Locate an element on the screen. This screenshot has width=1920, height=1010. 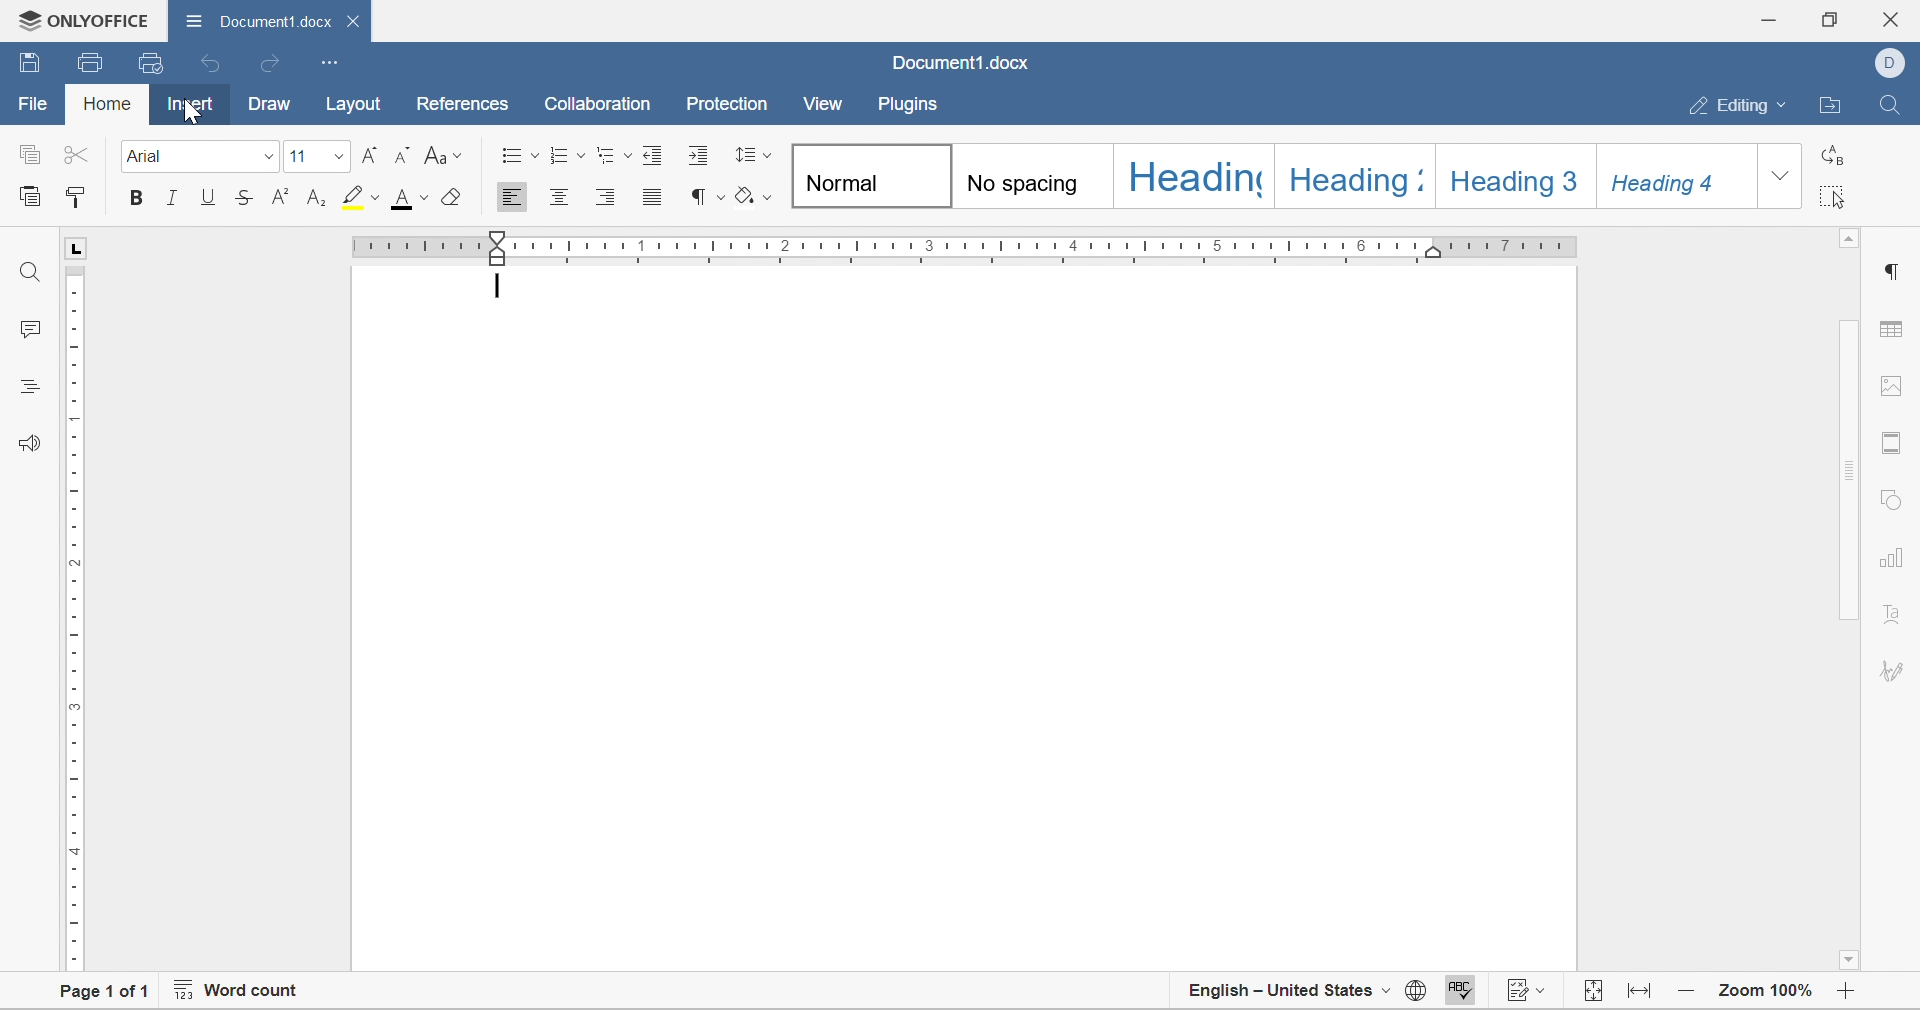
Open file location is located at coordinates (1835, 105).